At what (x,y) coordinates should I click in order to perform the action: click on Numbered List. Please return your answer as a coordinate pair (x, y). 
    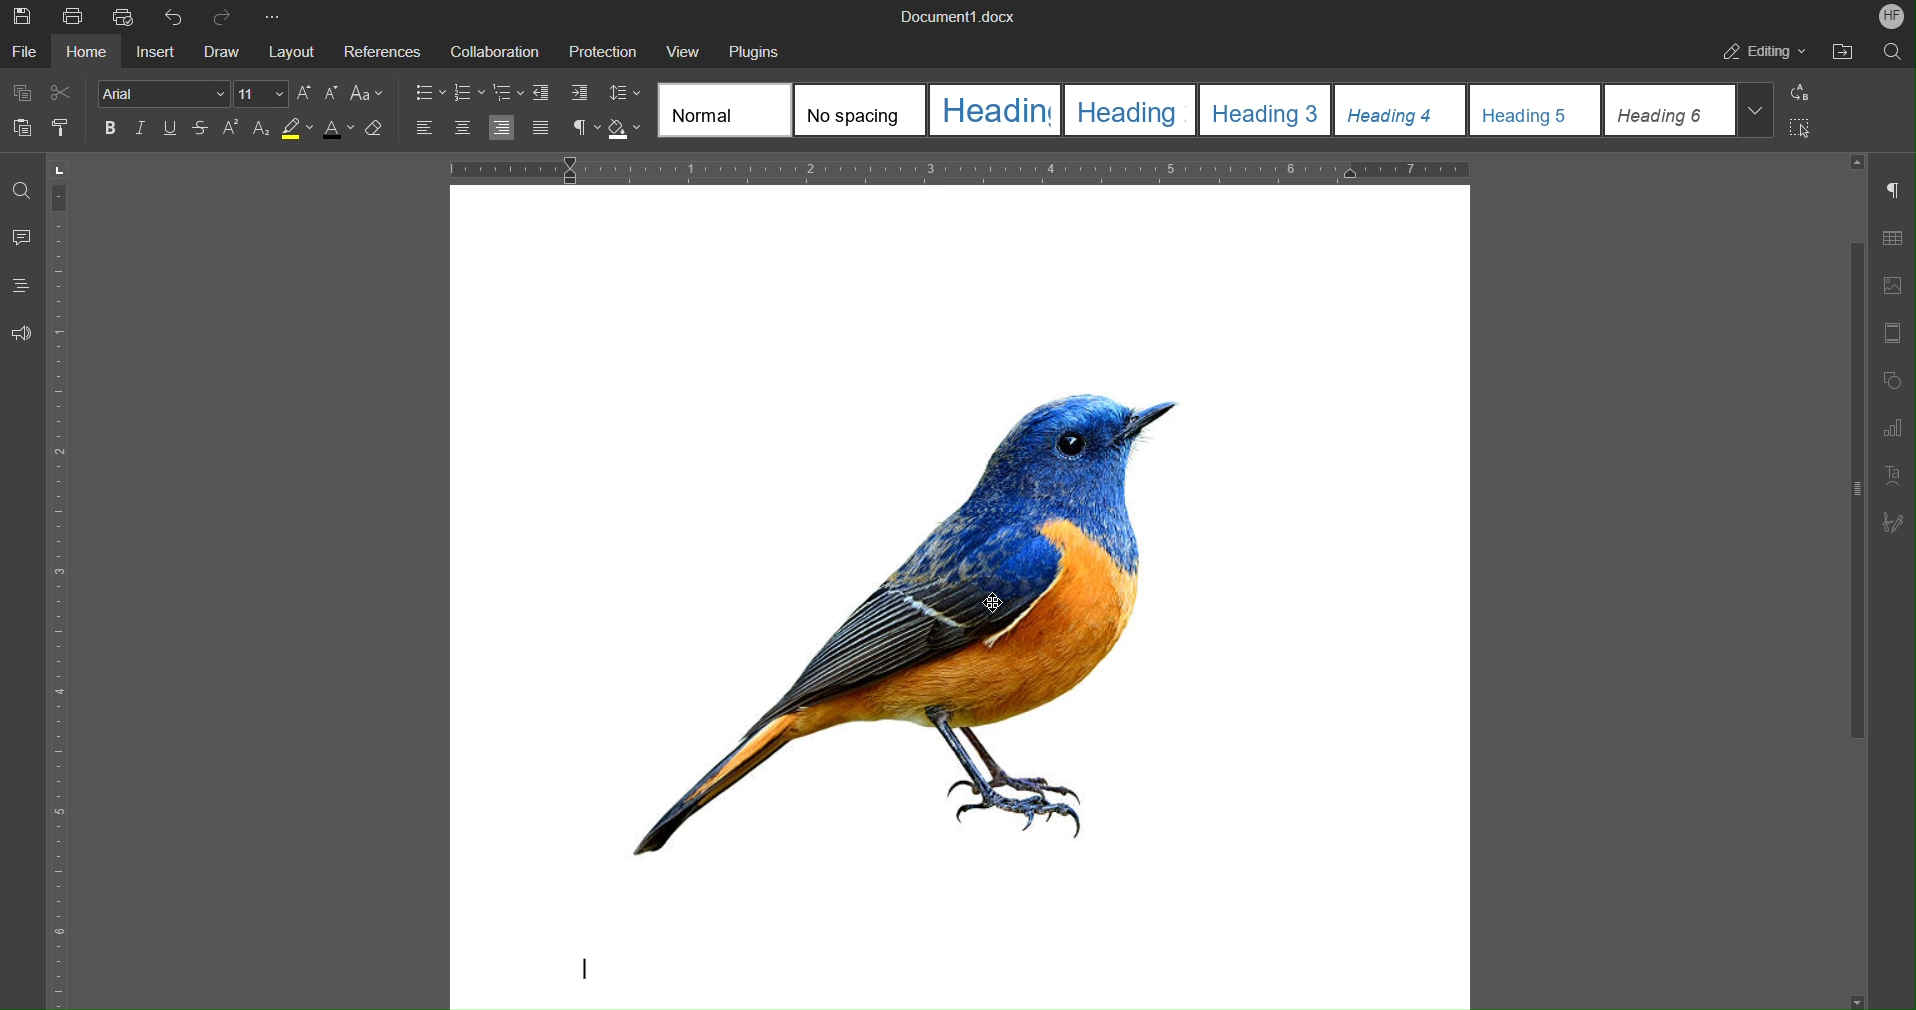
    Looking at the image, I should click on (469, 94).